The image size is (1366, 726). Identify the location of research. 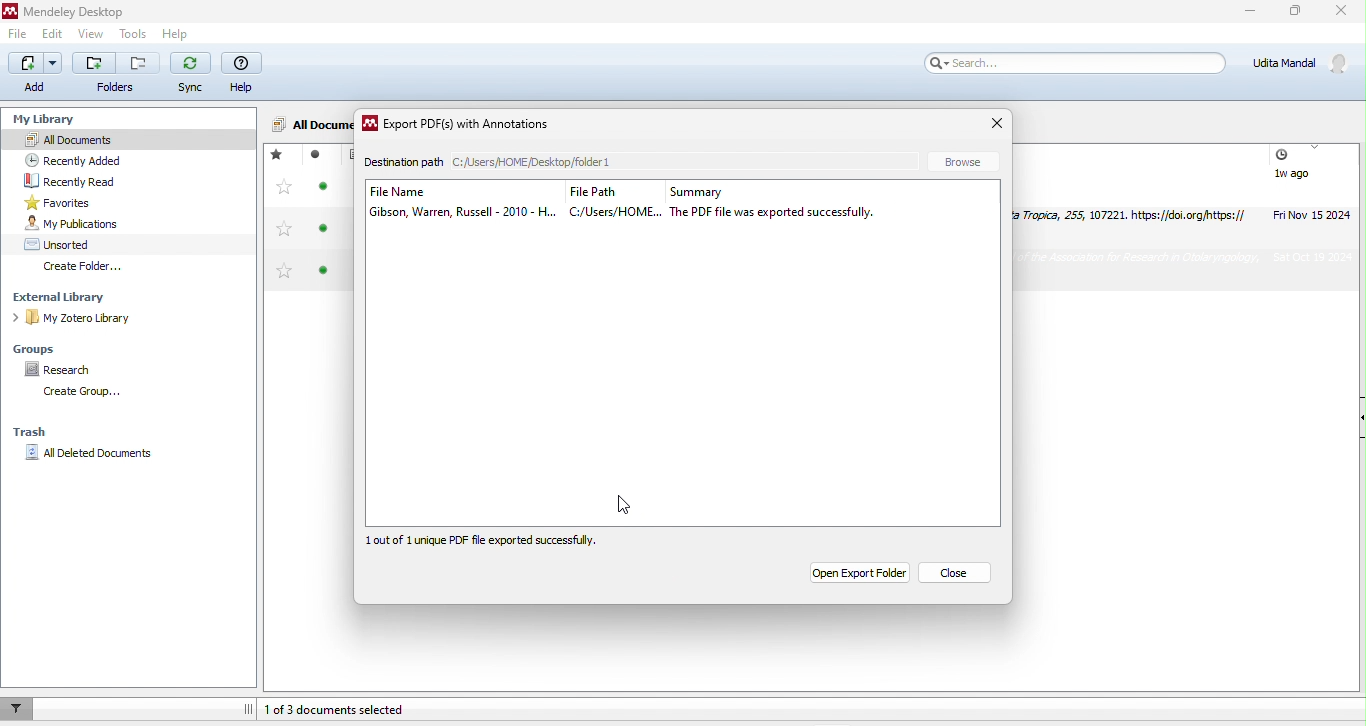
(69, 370).